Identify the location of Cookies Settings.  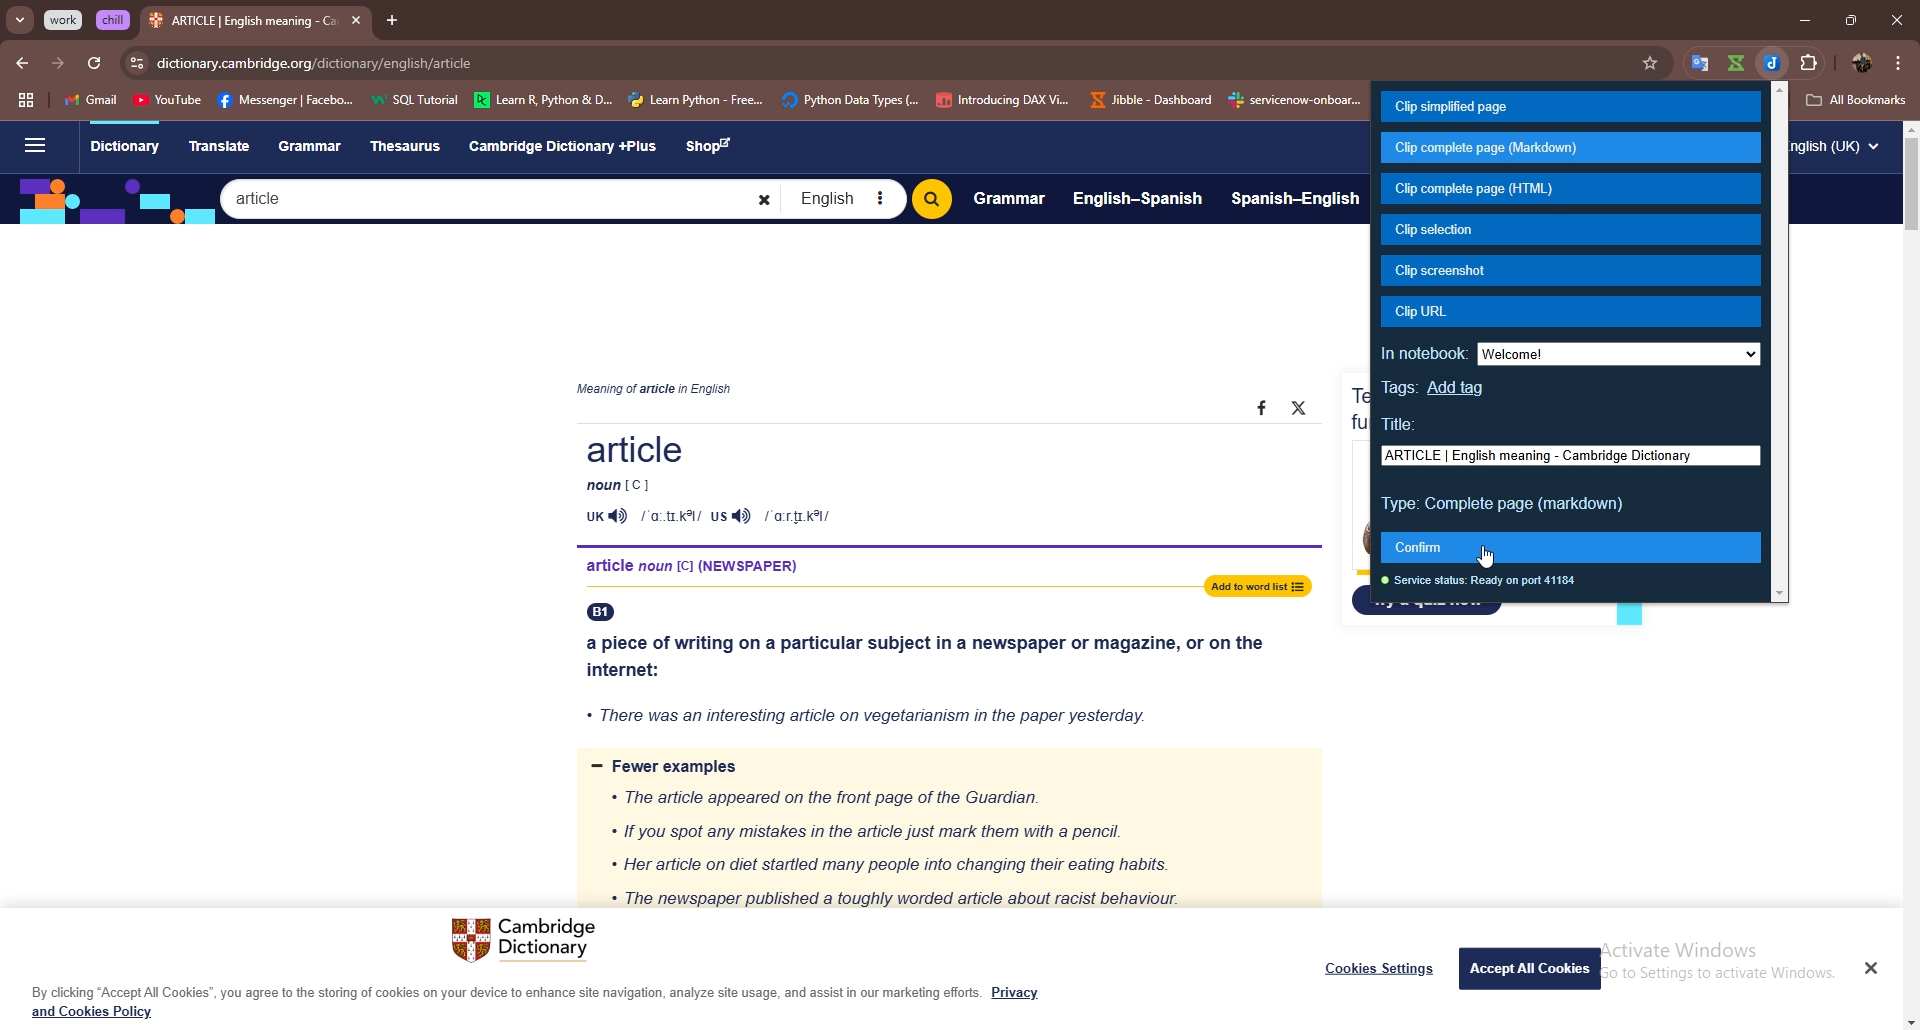
(1380, 968).